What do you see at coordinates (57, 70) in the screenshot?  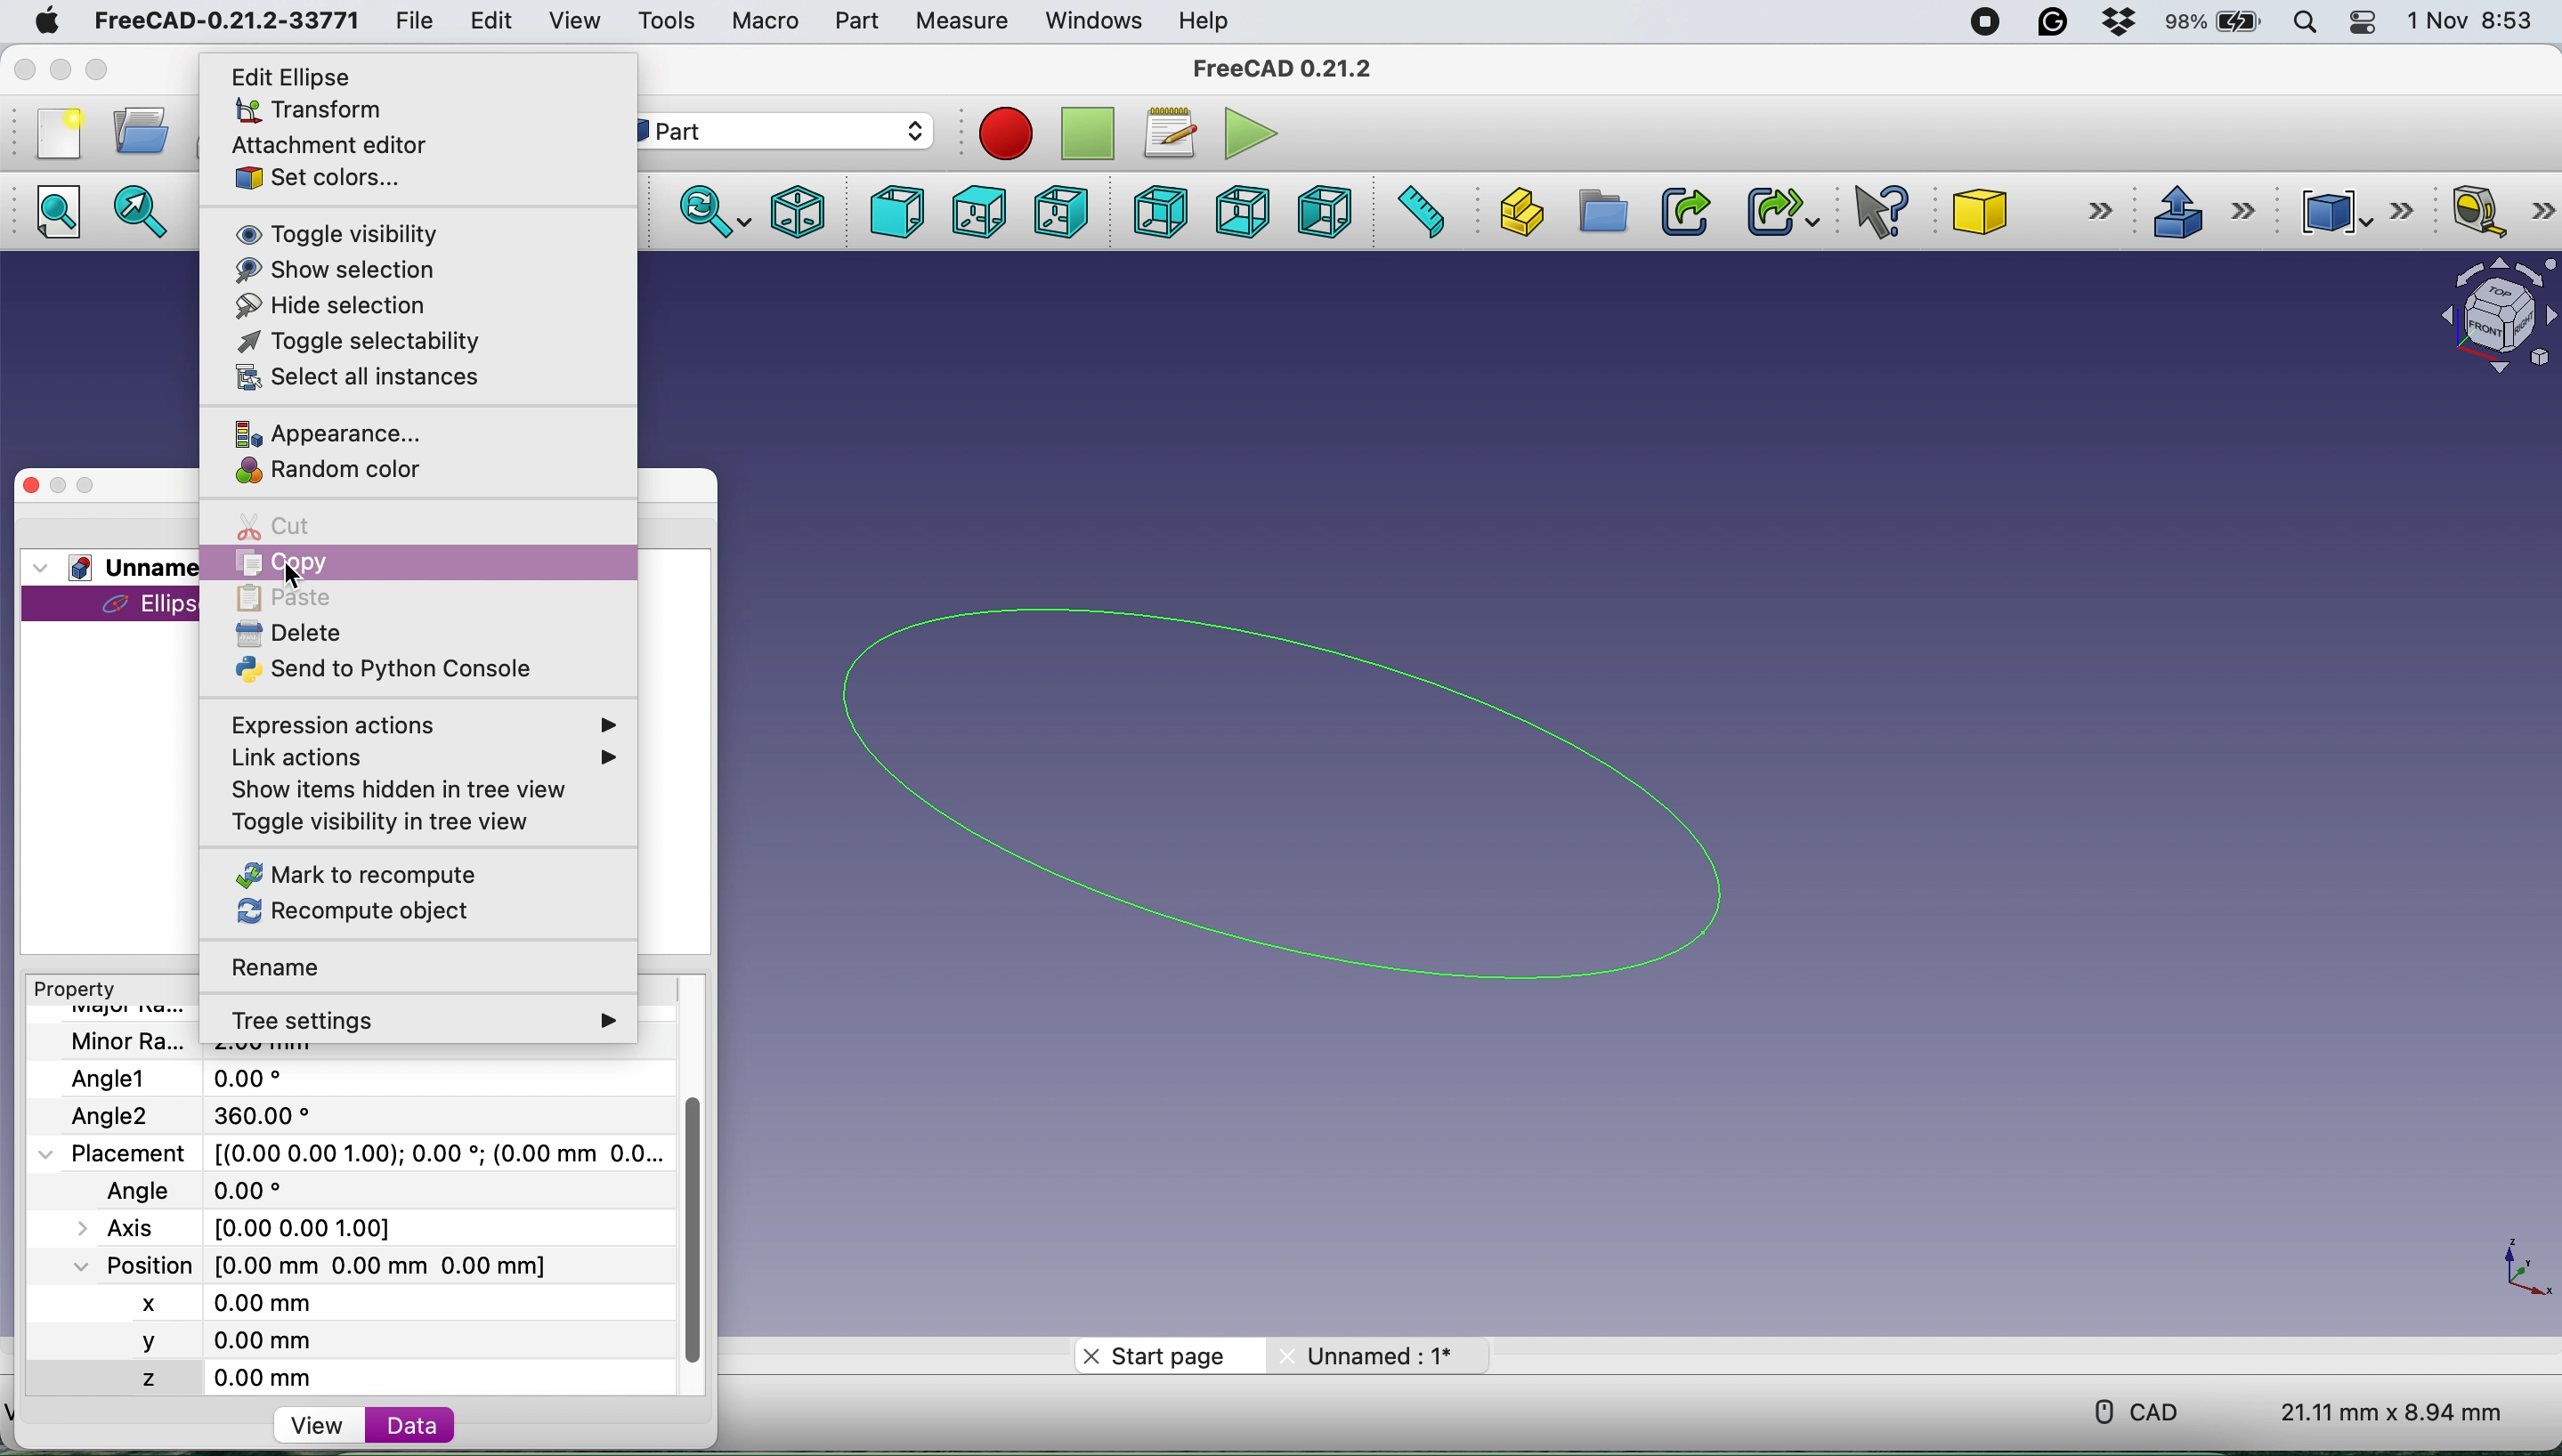 I see `minimise` at bounding box center [57, 70].